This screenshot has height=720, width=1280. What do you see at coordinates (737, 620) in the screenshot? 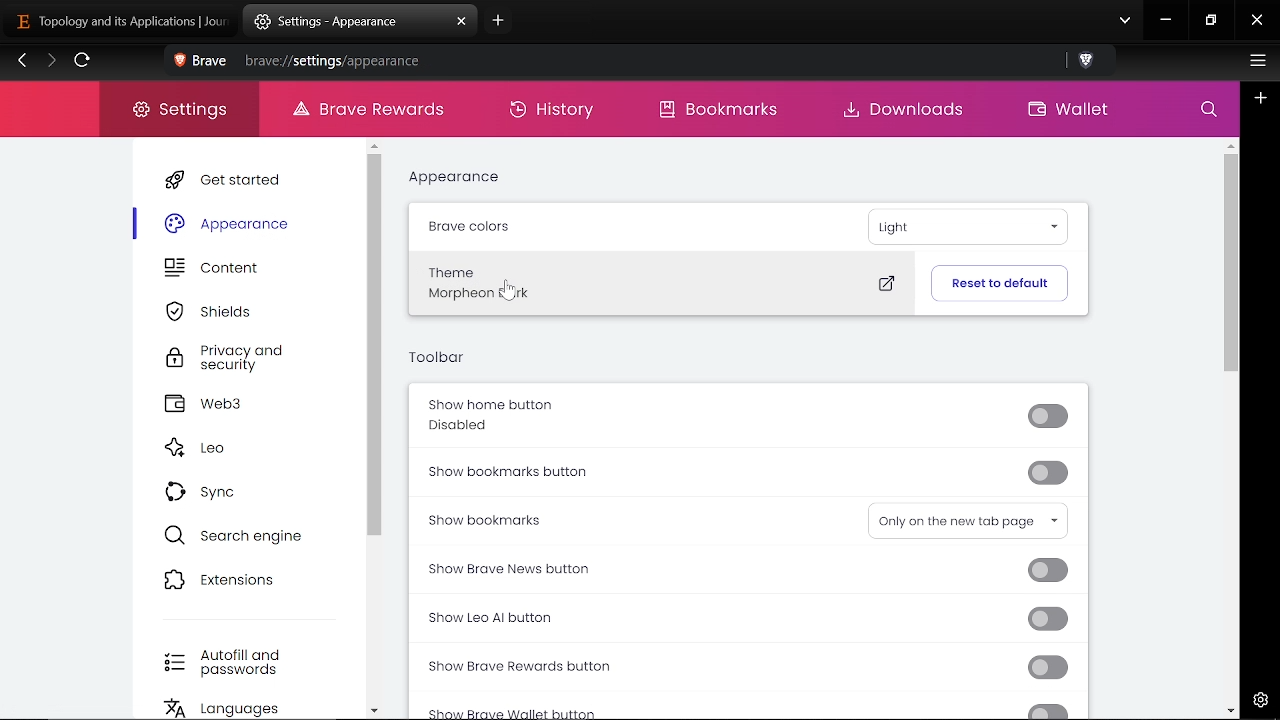
I see `Show Leo AI button` at bounding box center [737, 620].